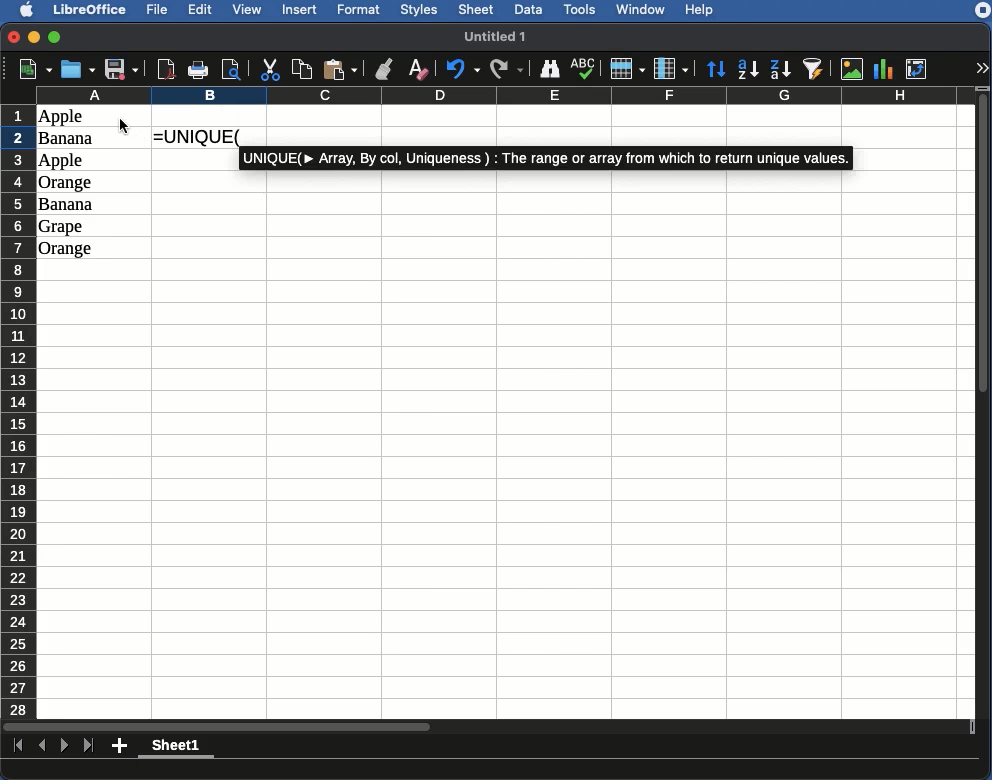 This screenshot has height=780, width=992. What do you see at coordinates (644, 10) in the screenshot?
I see `Window` at bounding box center [644, 10].